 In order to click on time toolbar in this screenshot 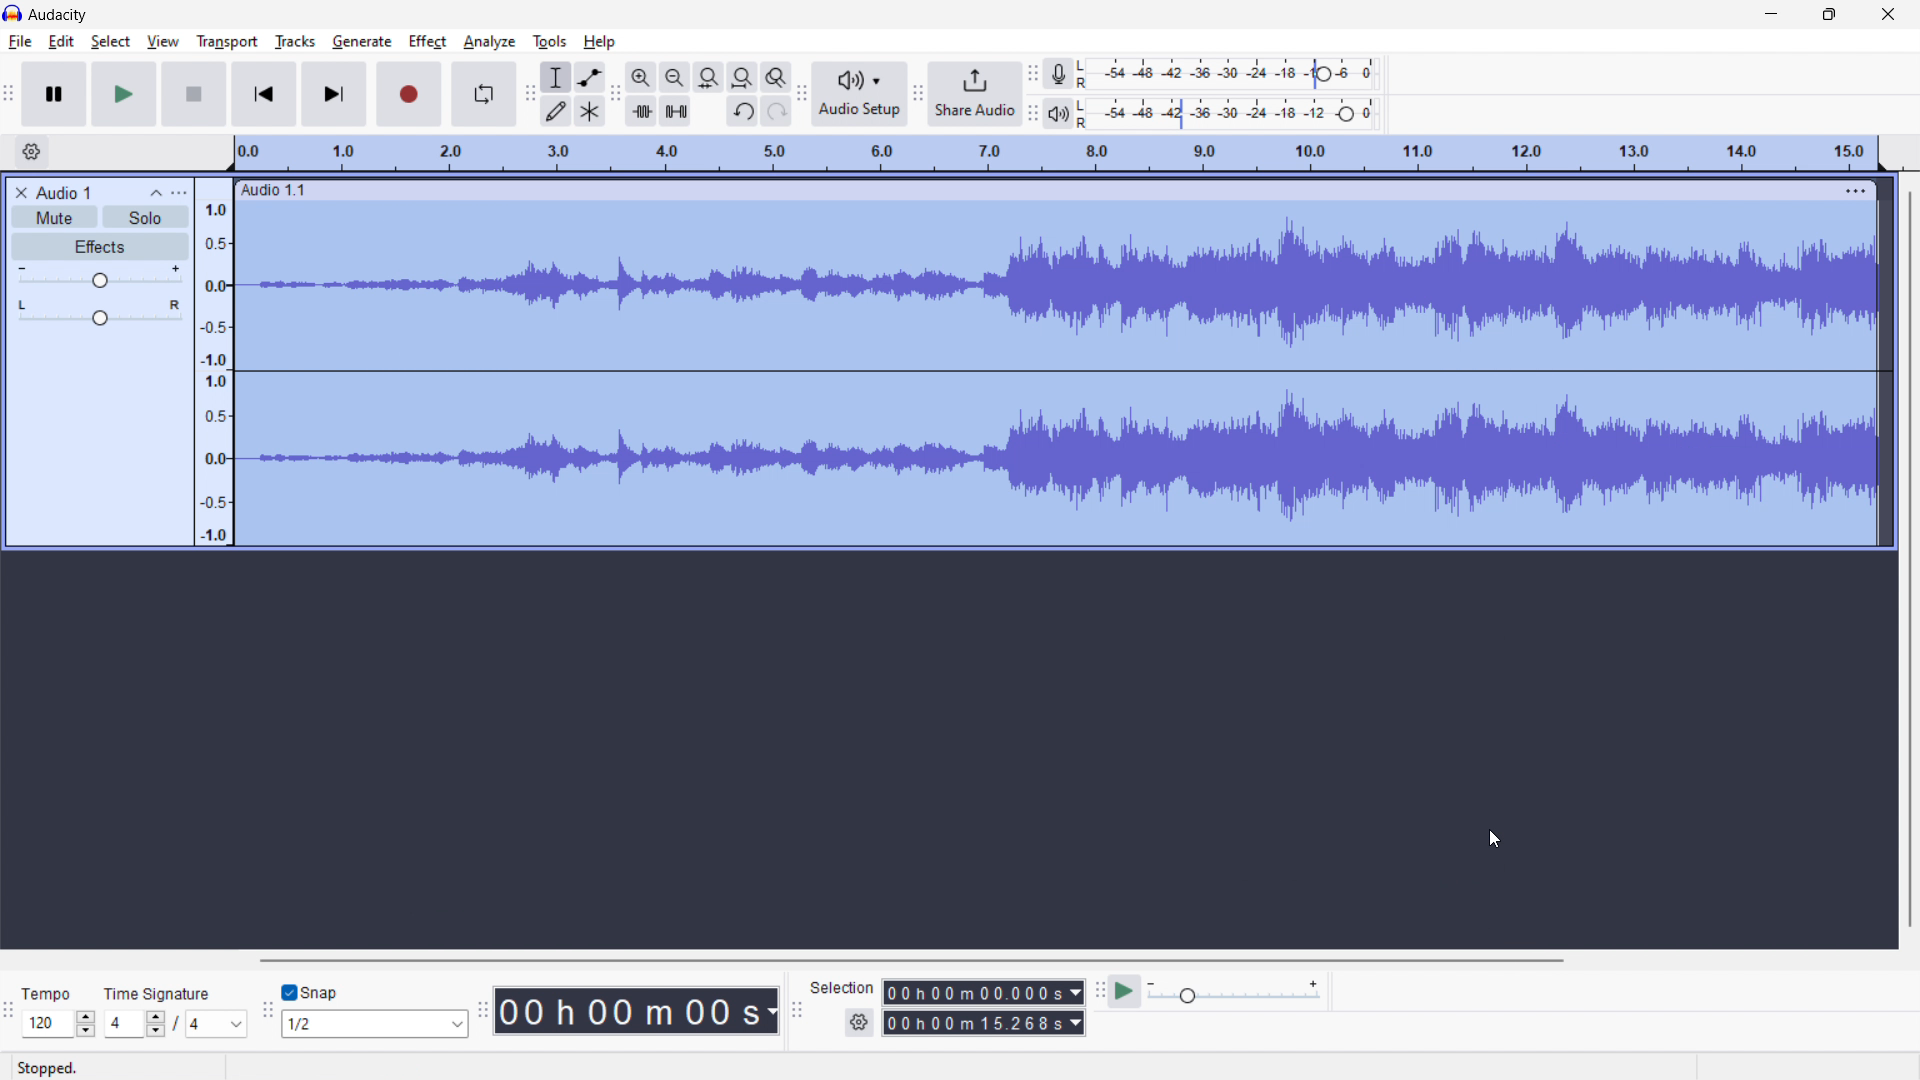, I will do `click(486, 1019)`.